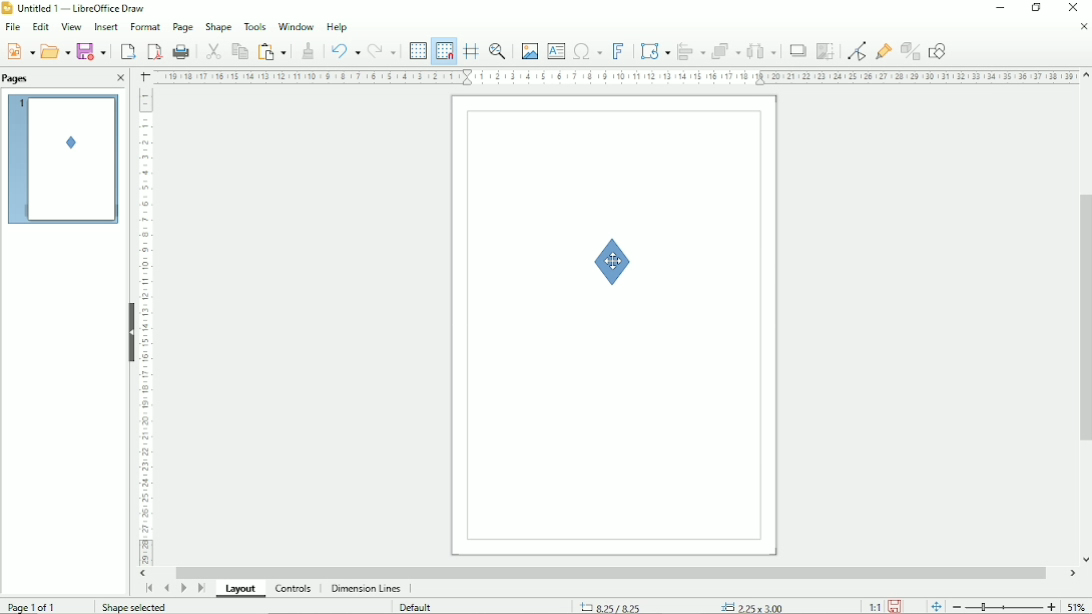  What do you see at coordinates (618, 50) in the screenshot?
I see `Insert fontwork text` at bounding box center [618, 50].